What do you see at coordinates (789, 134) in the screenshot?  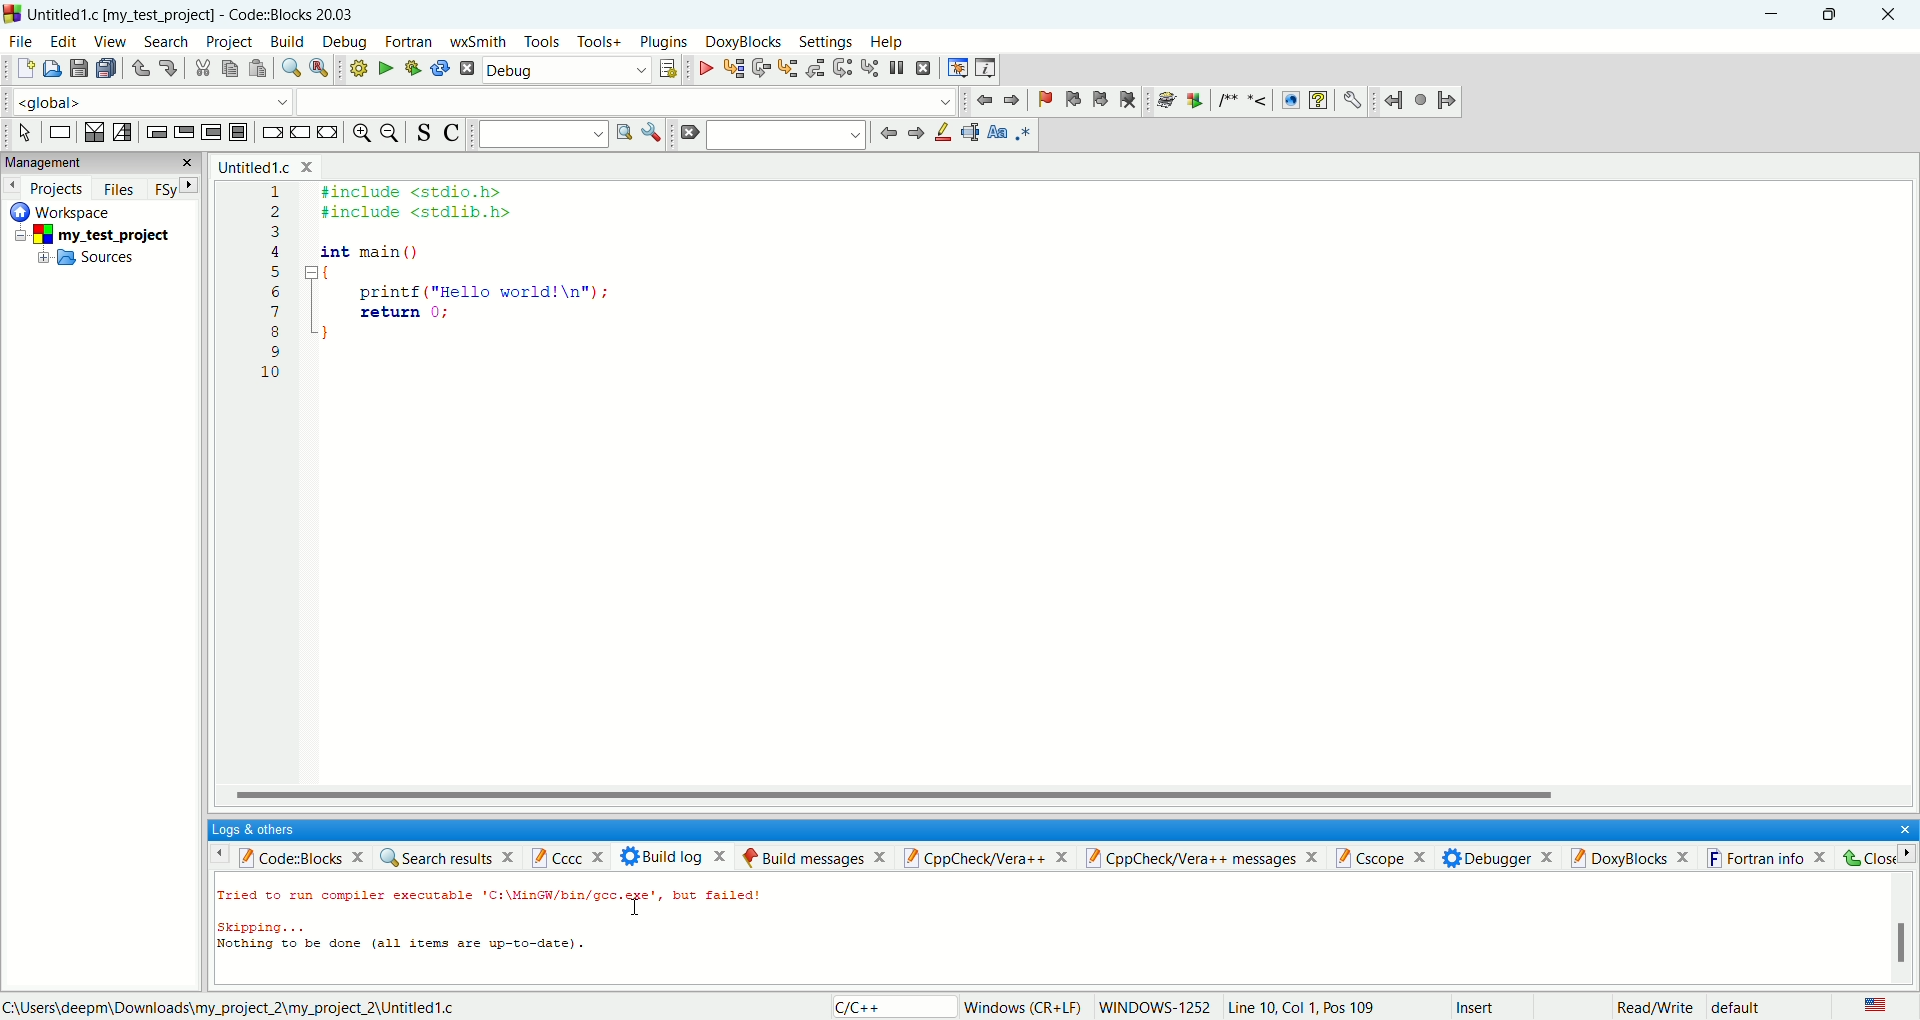 I see `blank space` at bounding box center [789, 134].